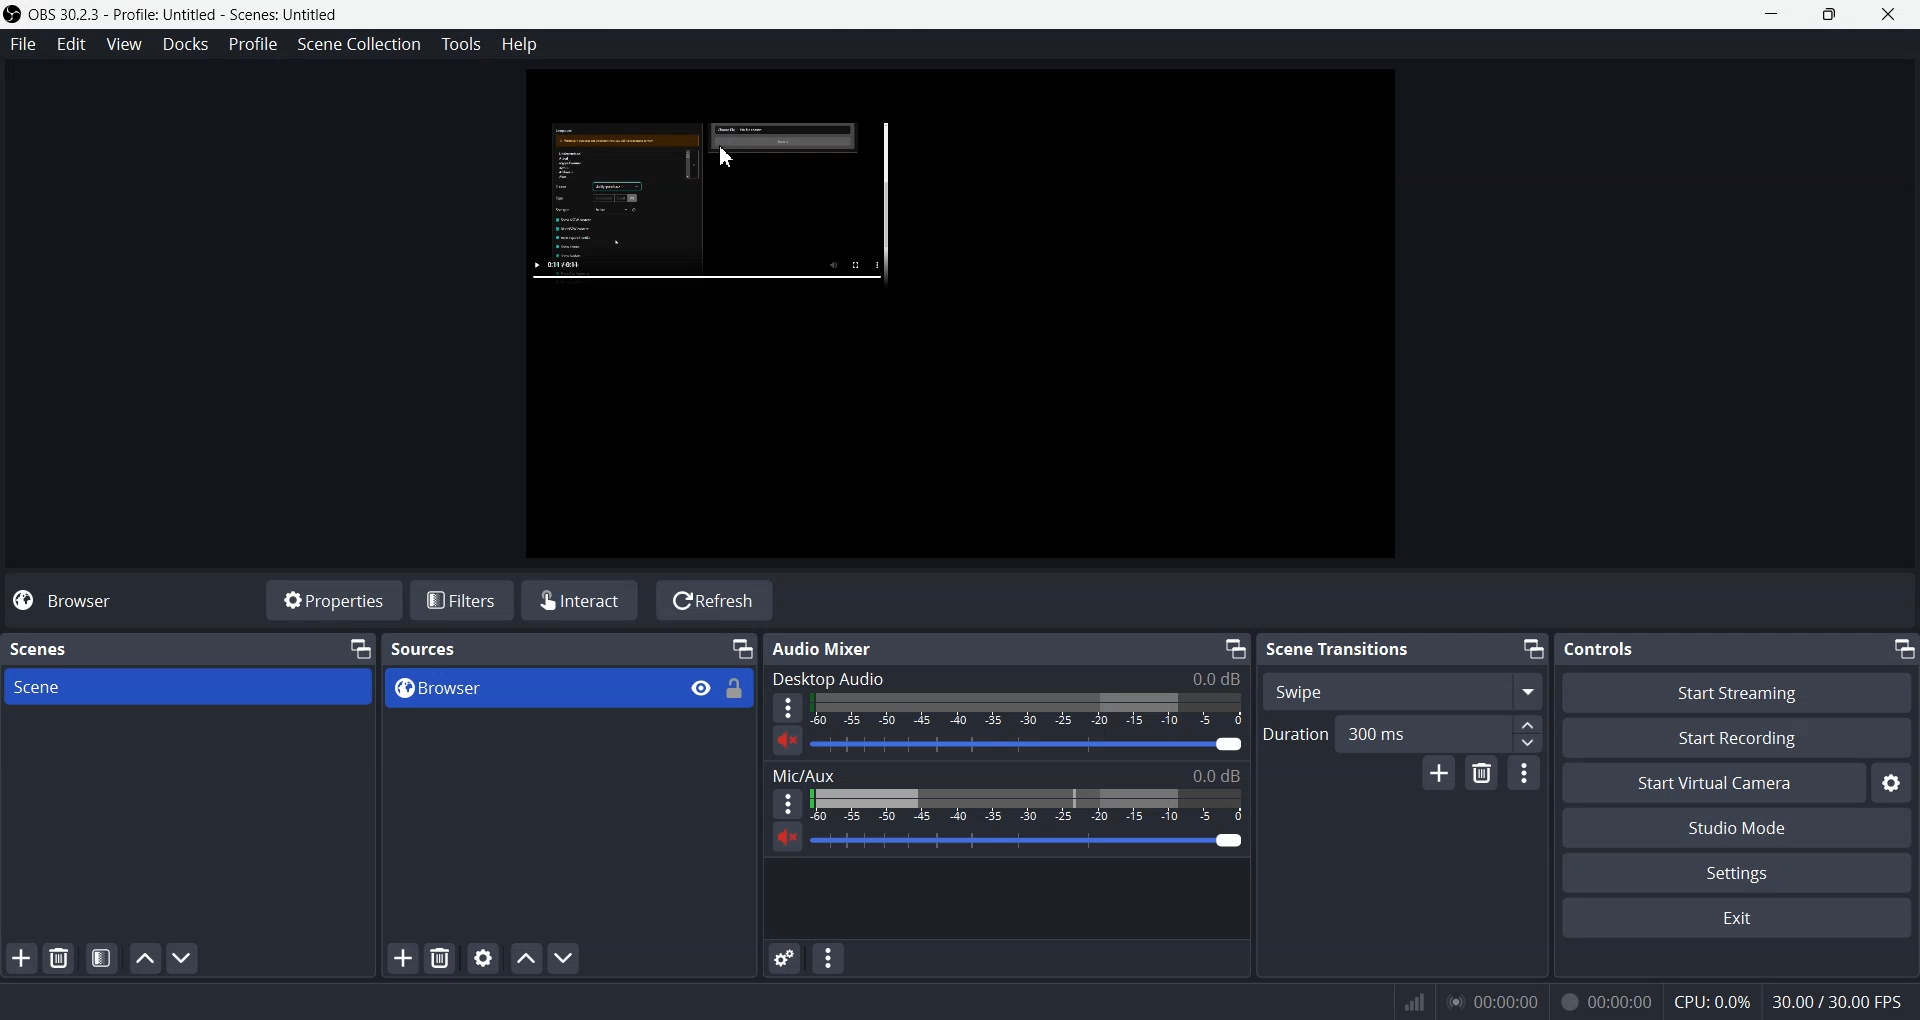 The image size is (1920, 1020). I want to click on Signals, so click(1402, 999).